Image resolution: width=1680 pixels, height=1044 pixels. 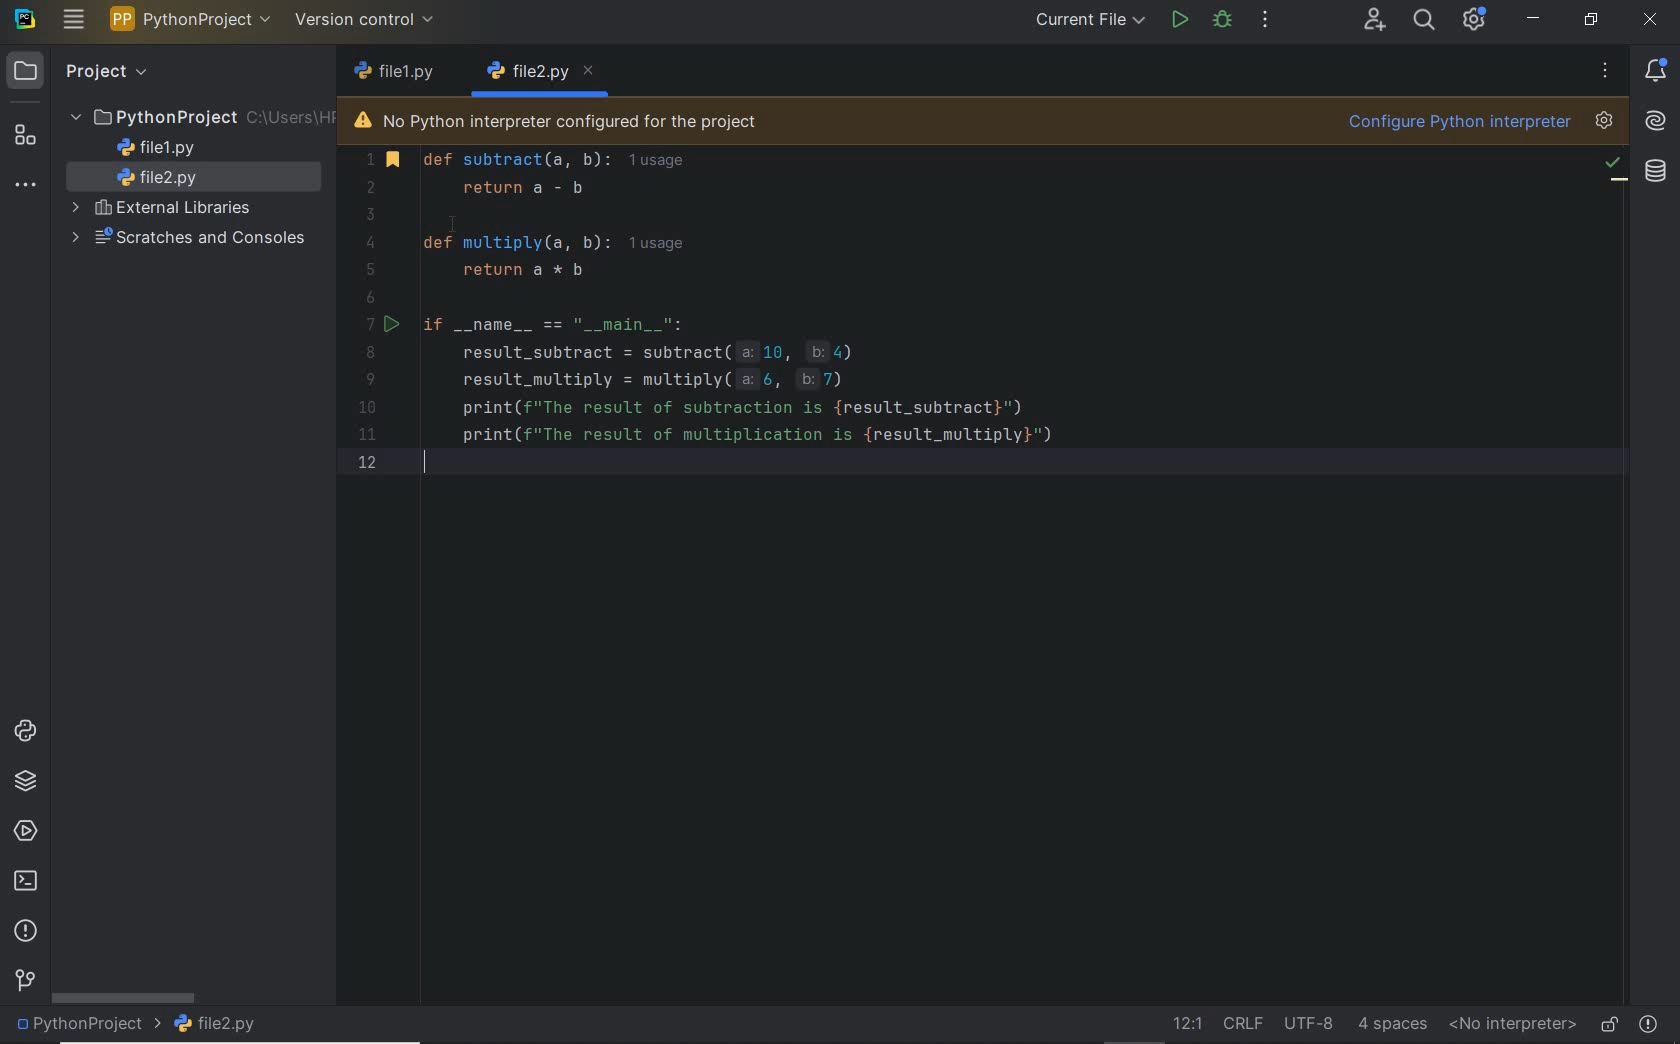 What do you see at coordinates (26, 188) in the screenshot?
I see `more tool windows` at bounding box center [26, 188].